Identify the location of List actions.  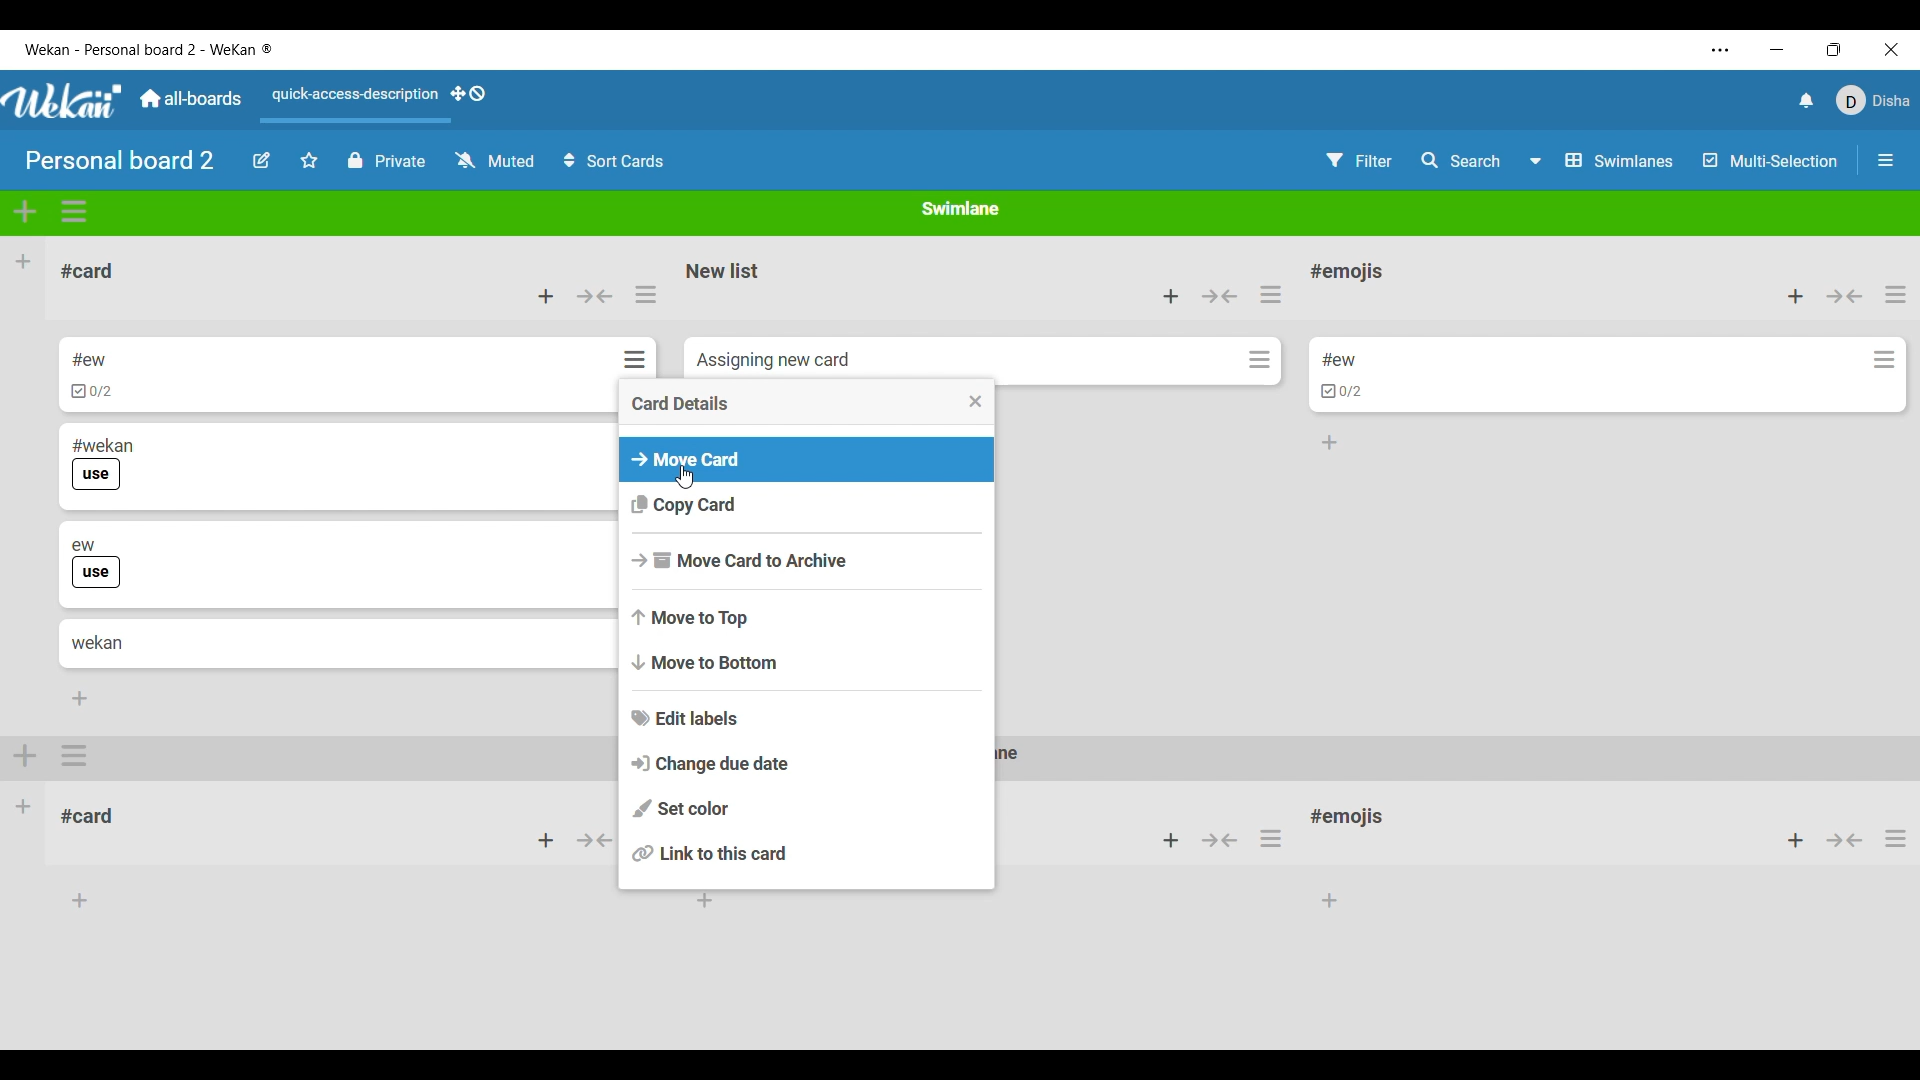
(1270, 294).